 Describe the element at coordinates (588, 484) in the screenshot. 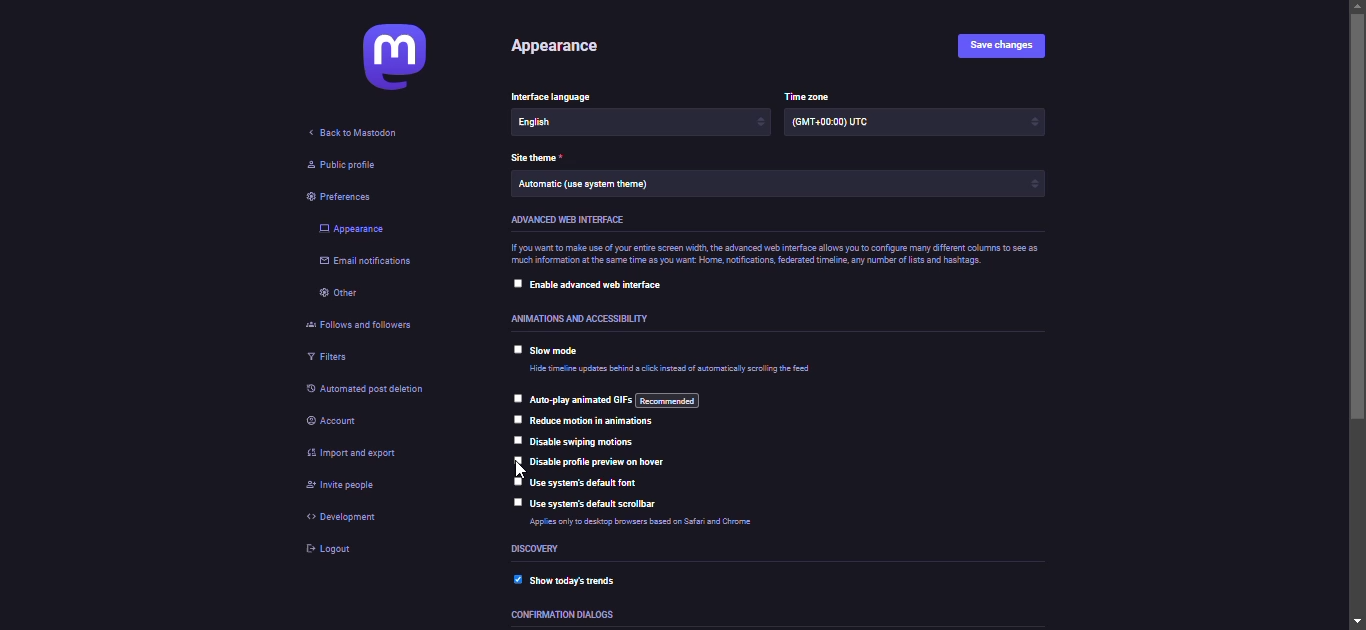

I see `use system's default font` at that location.